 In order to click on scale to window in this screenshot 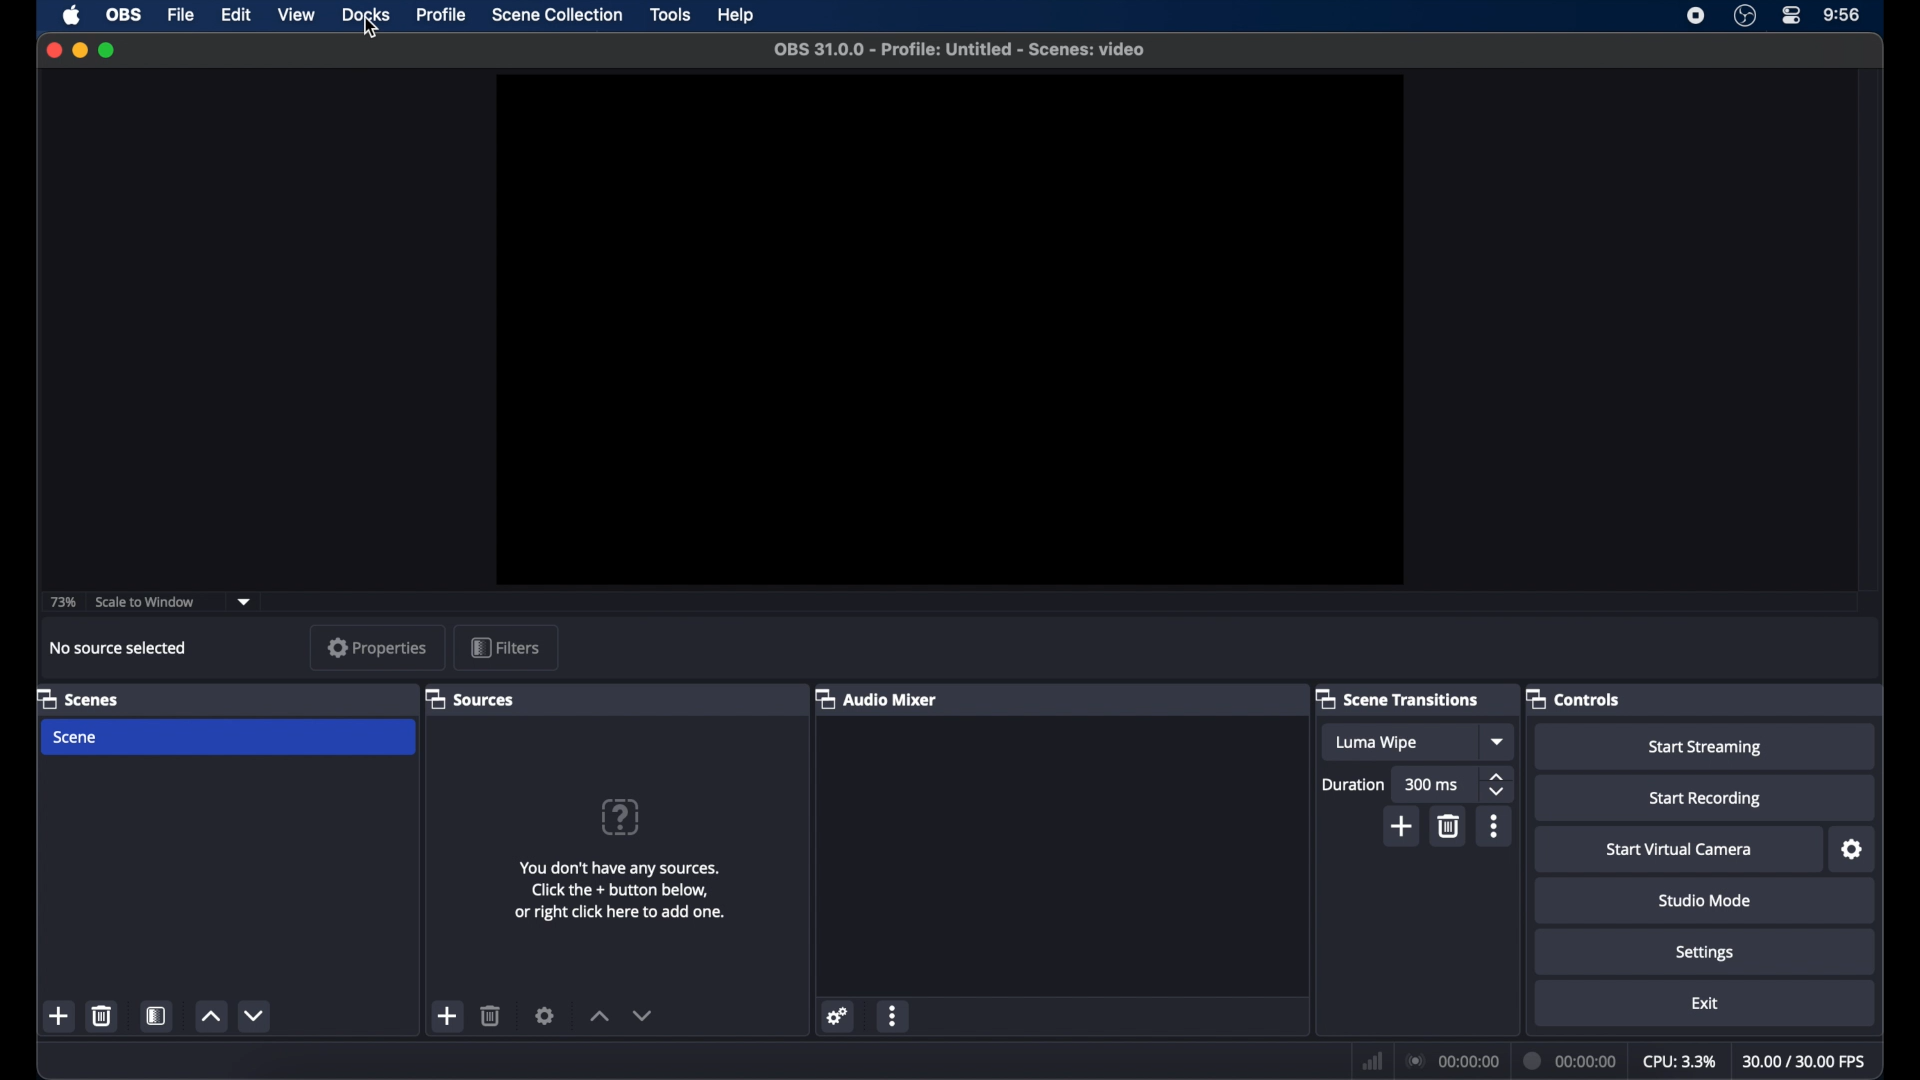, I will do `click(146, 601)`.